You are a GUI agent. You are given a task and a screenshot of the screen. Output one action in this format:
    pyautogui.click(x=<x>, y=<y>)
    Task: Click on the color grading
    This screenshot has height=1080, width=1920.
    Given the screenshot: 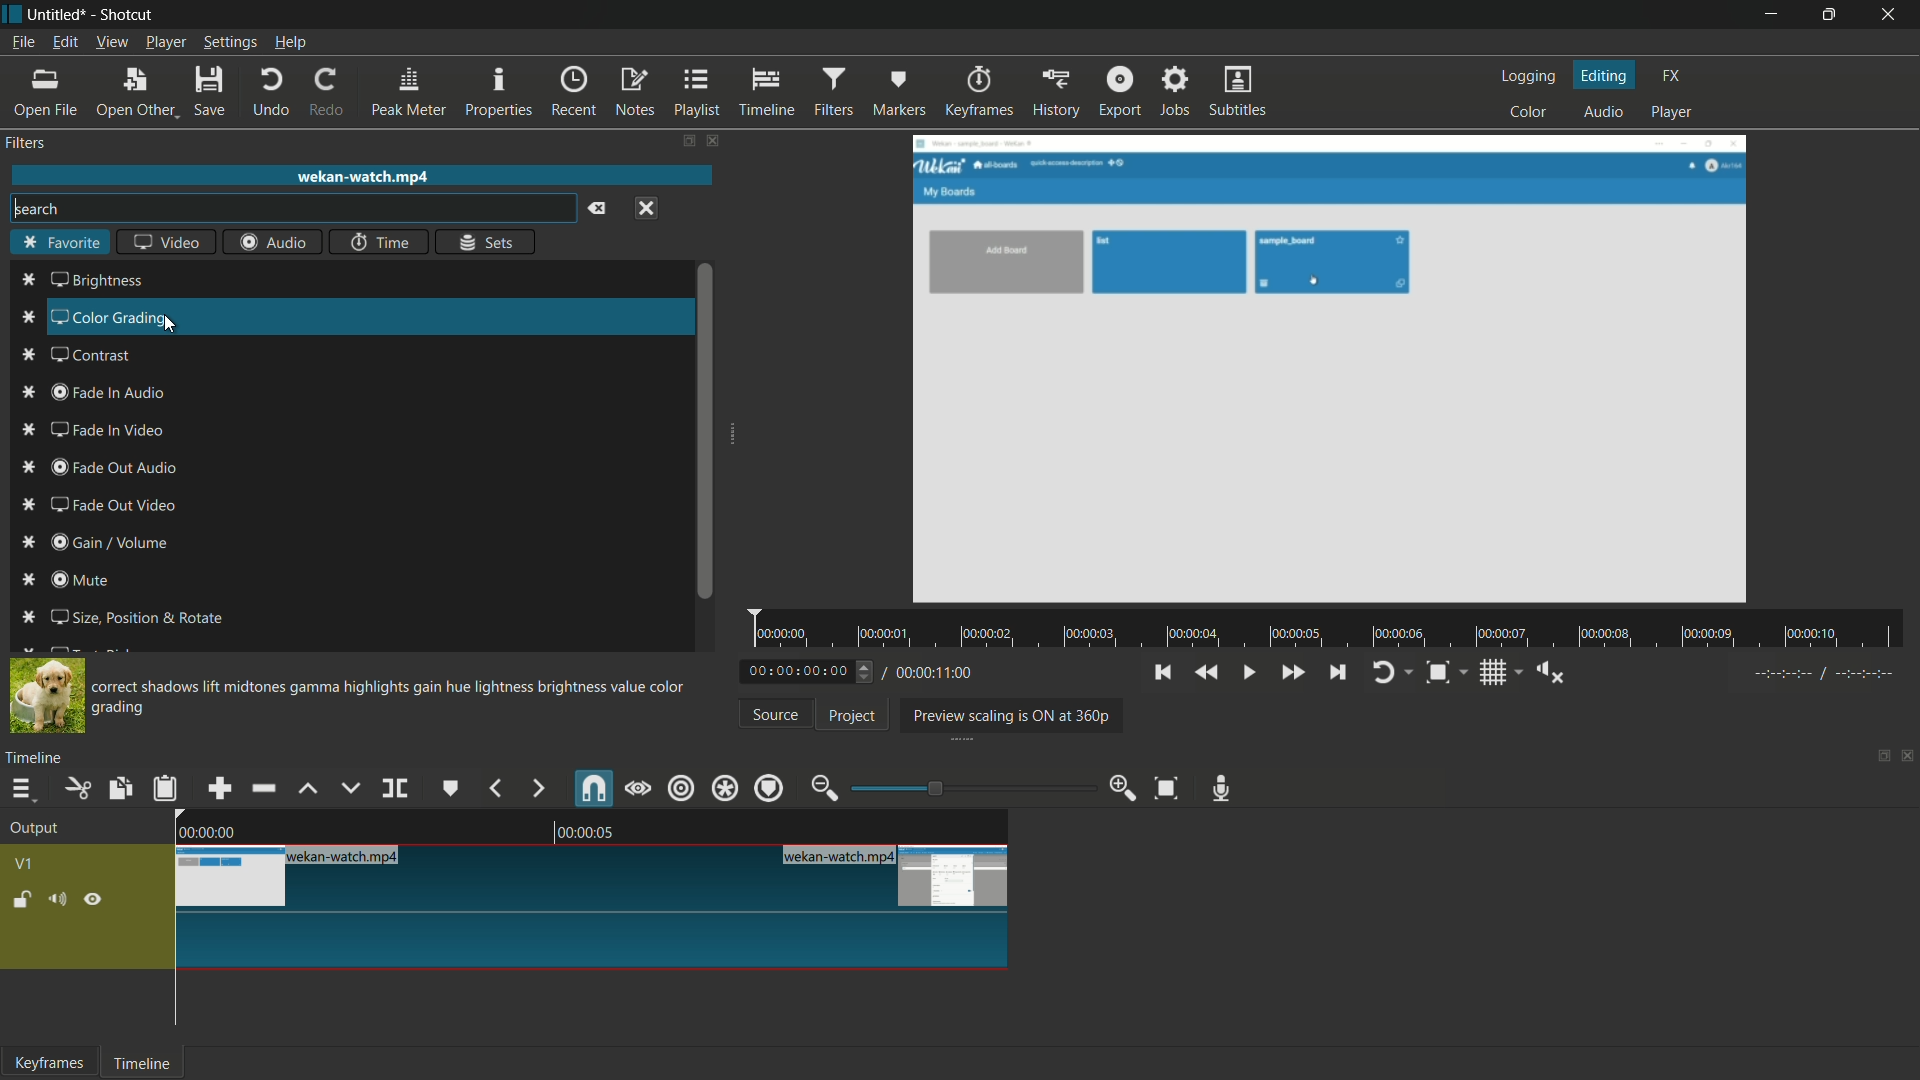 What is the action you would take?
    pyautogui.click(x=100, y=316)
    